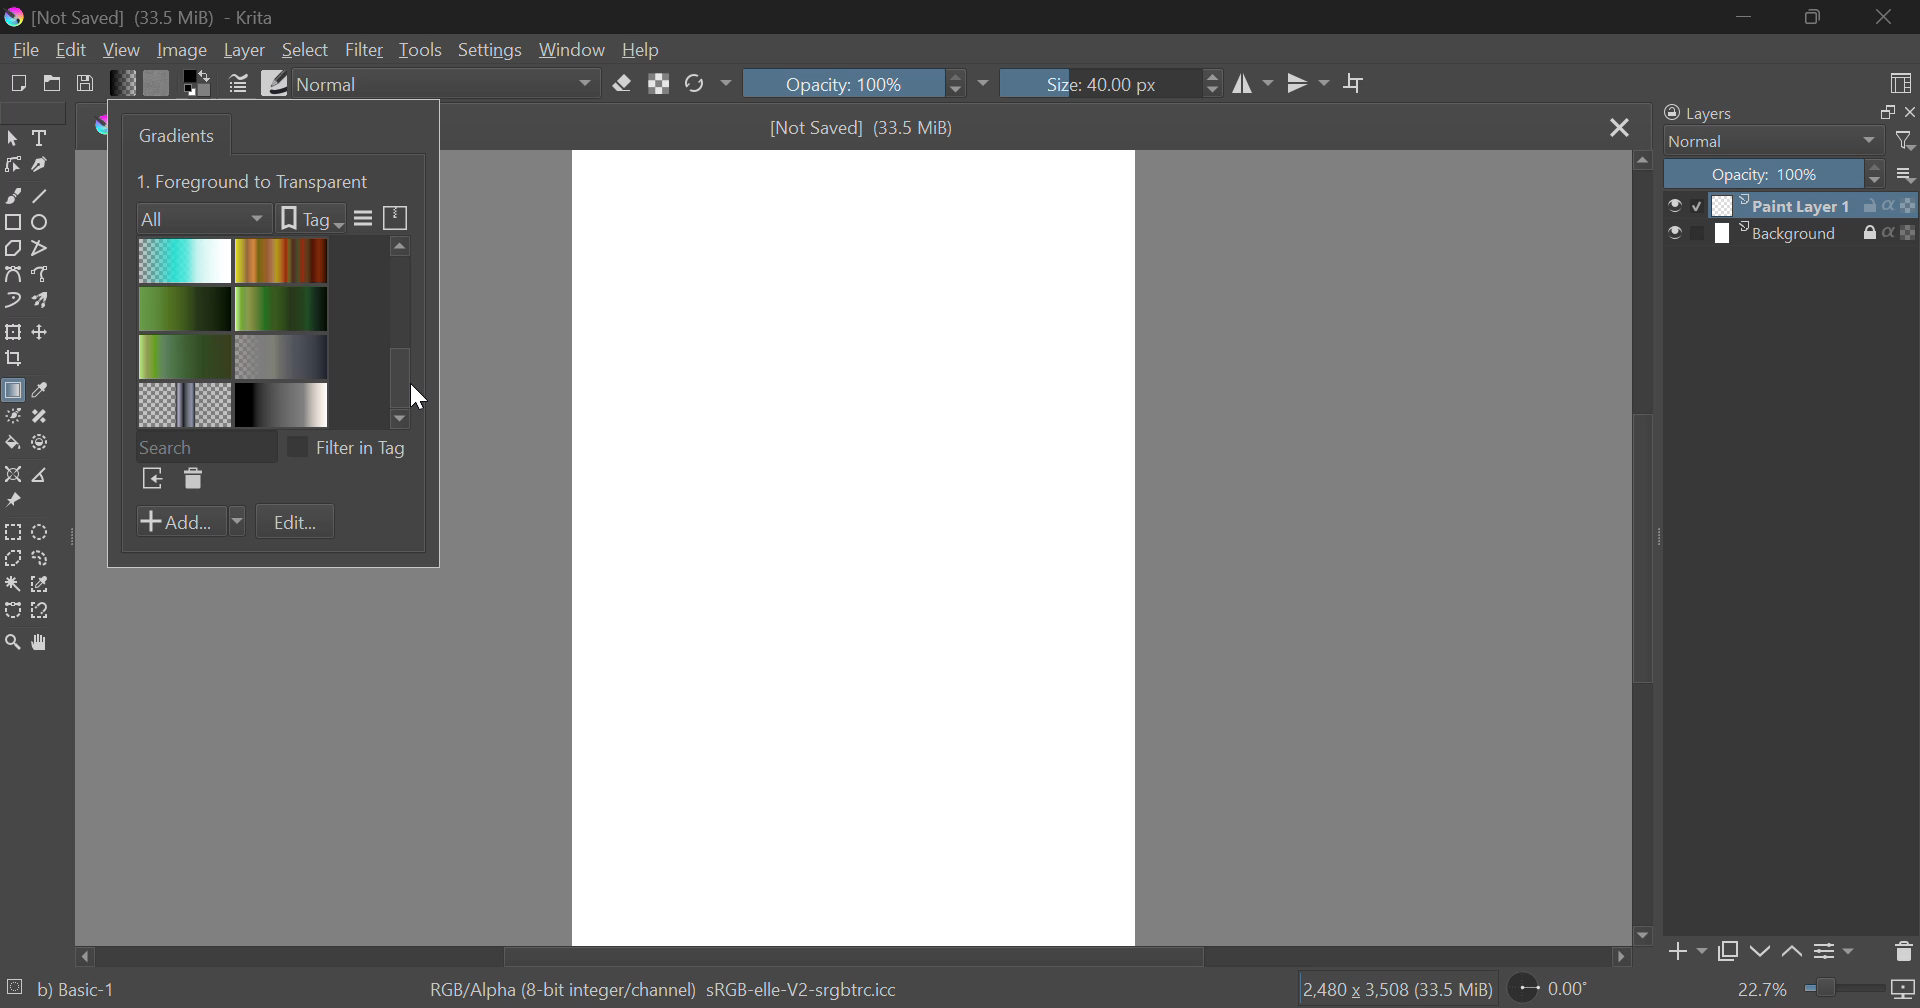  What do you see at coordinates (1253, 86) in the screenshot?
I see `Vertical Mirror Flip` at bounding box center [1253, 86].